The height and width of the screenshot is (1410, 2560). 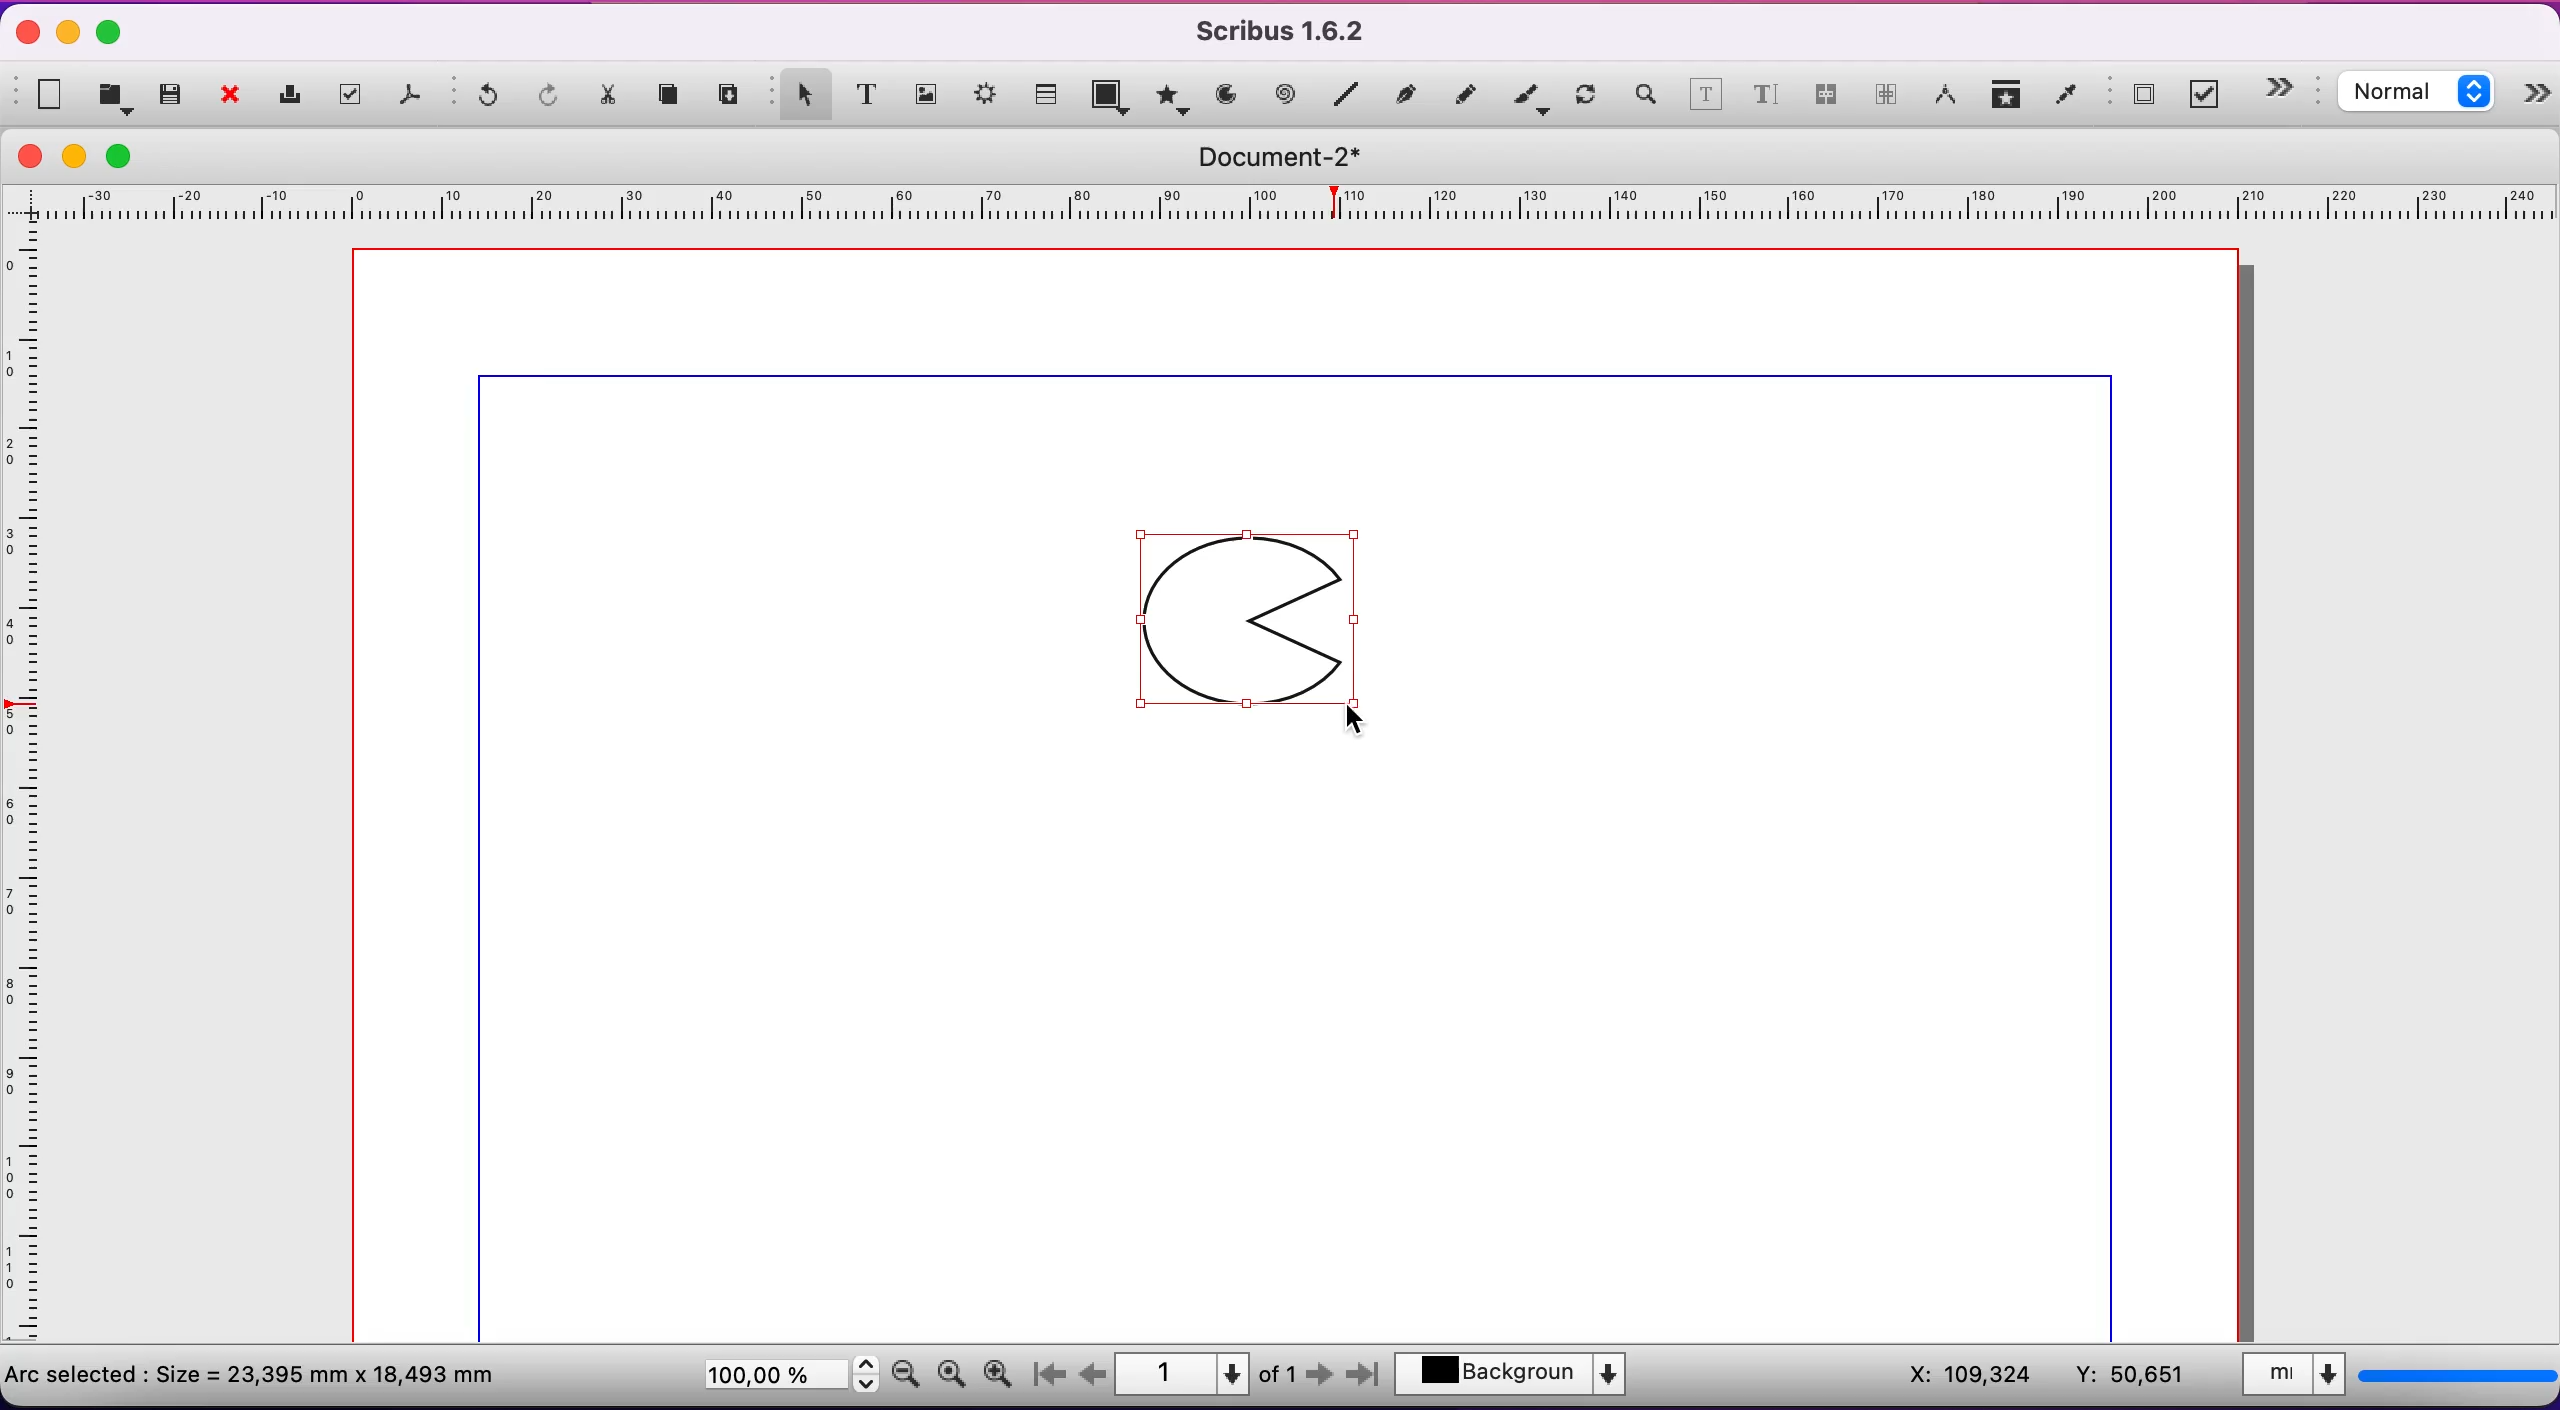 I want to click on close, so click(x=236, y=97).